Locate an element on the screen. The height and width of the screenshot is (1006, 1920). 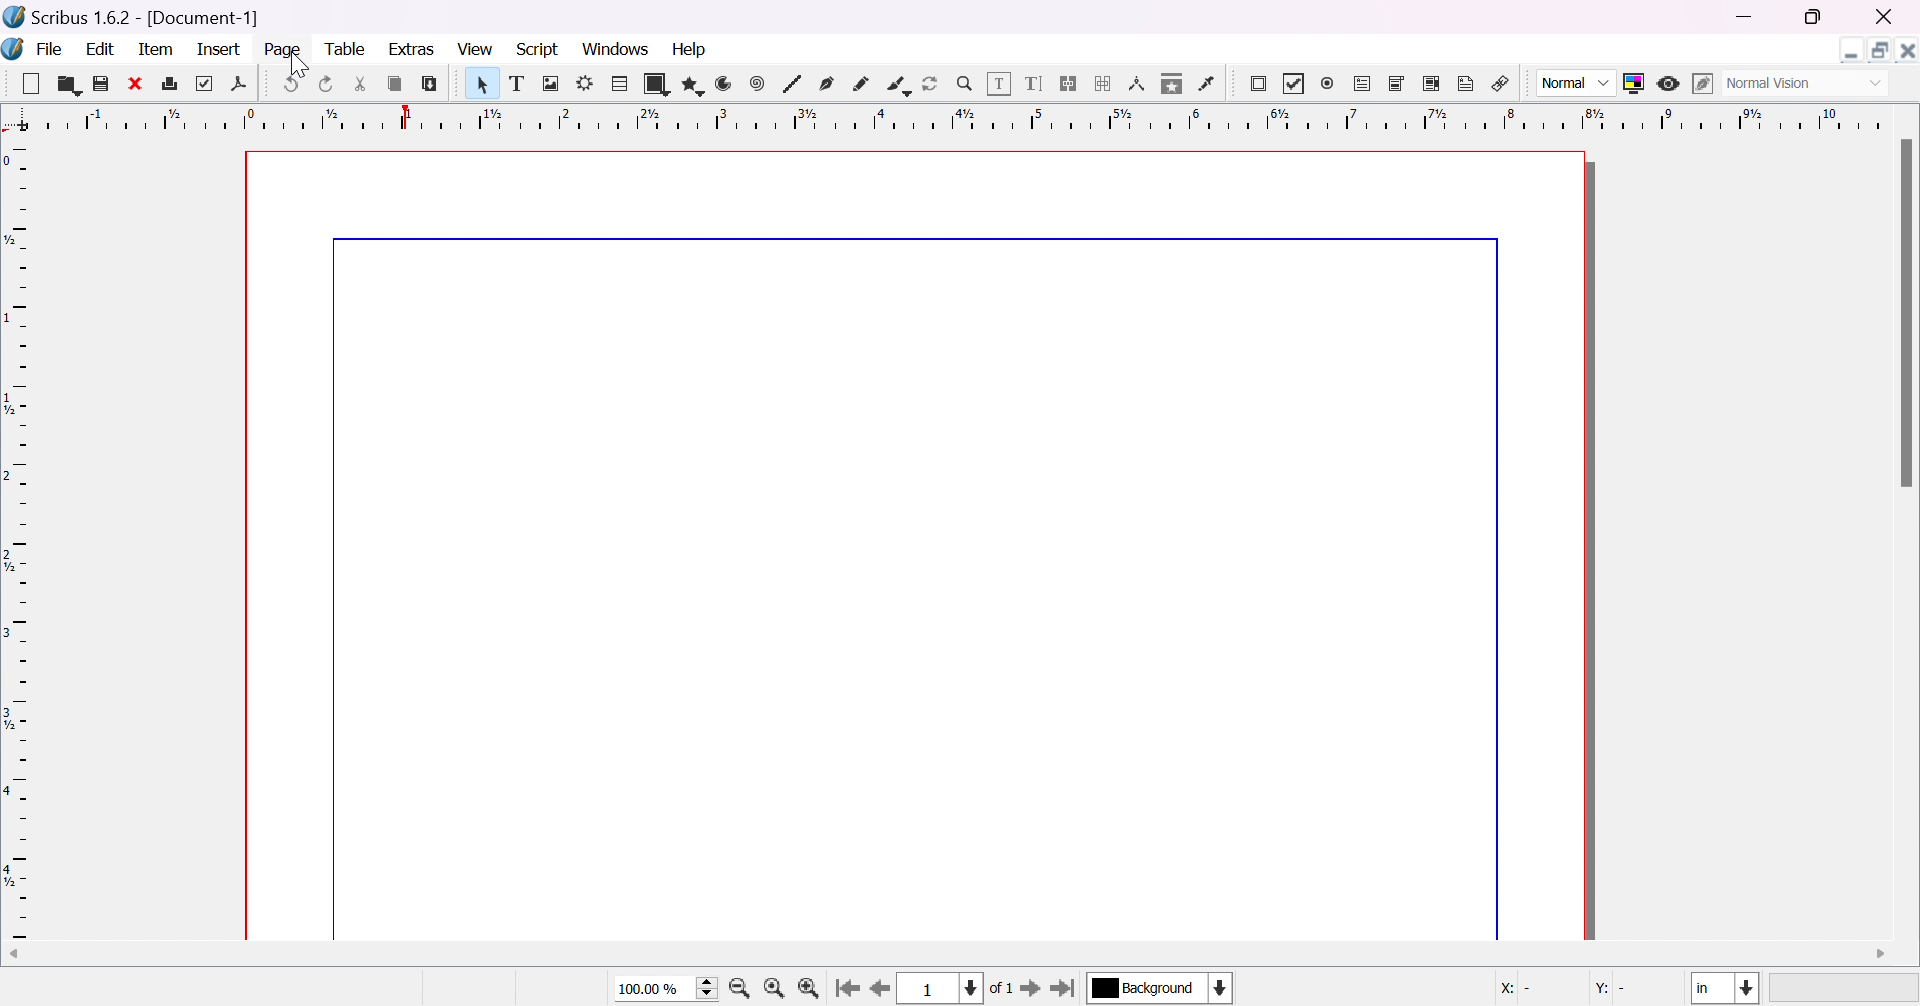
 is located at coordinates (36, 82).